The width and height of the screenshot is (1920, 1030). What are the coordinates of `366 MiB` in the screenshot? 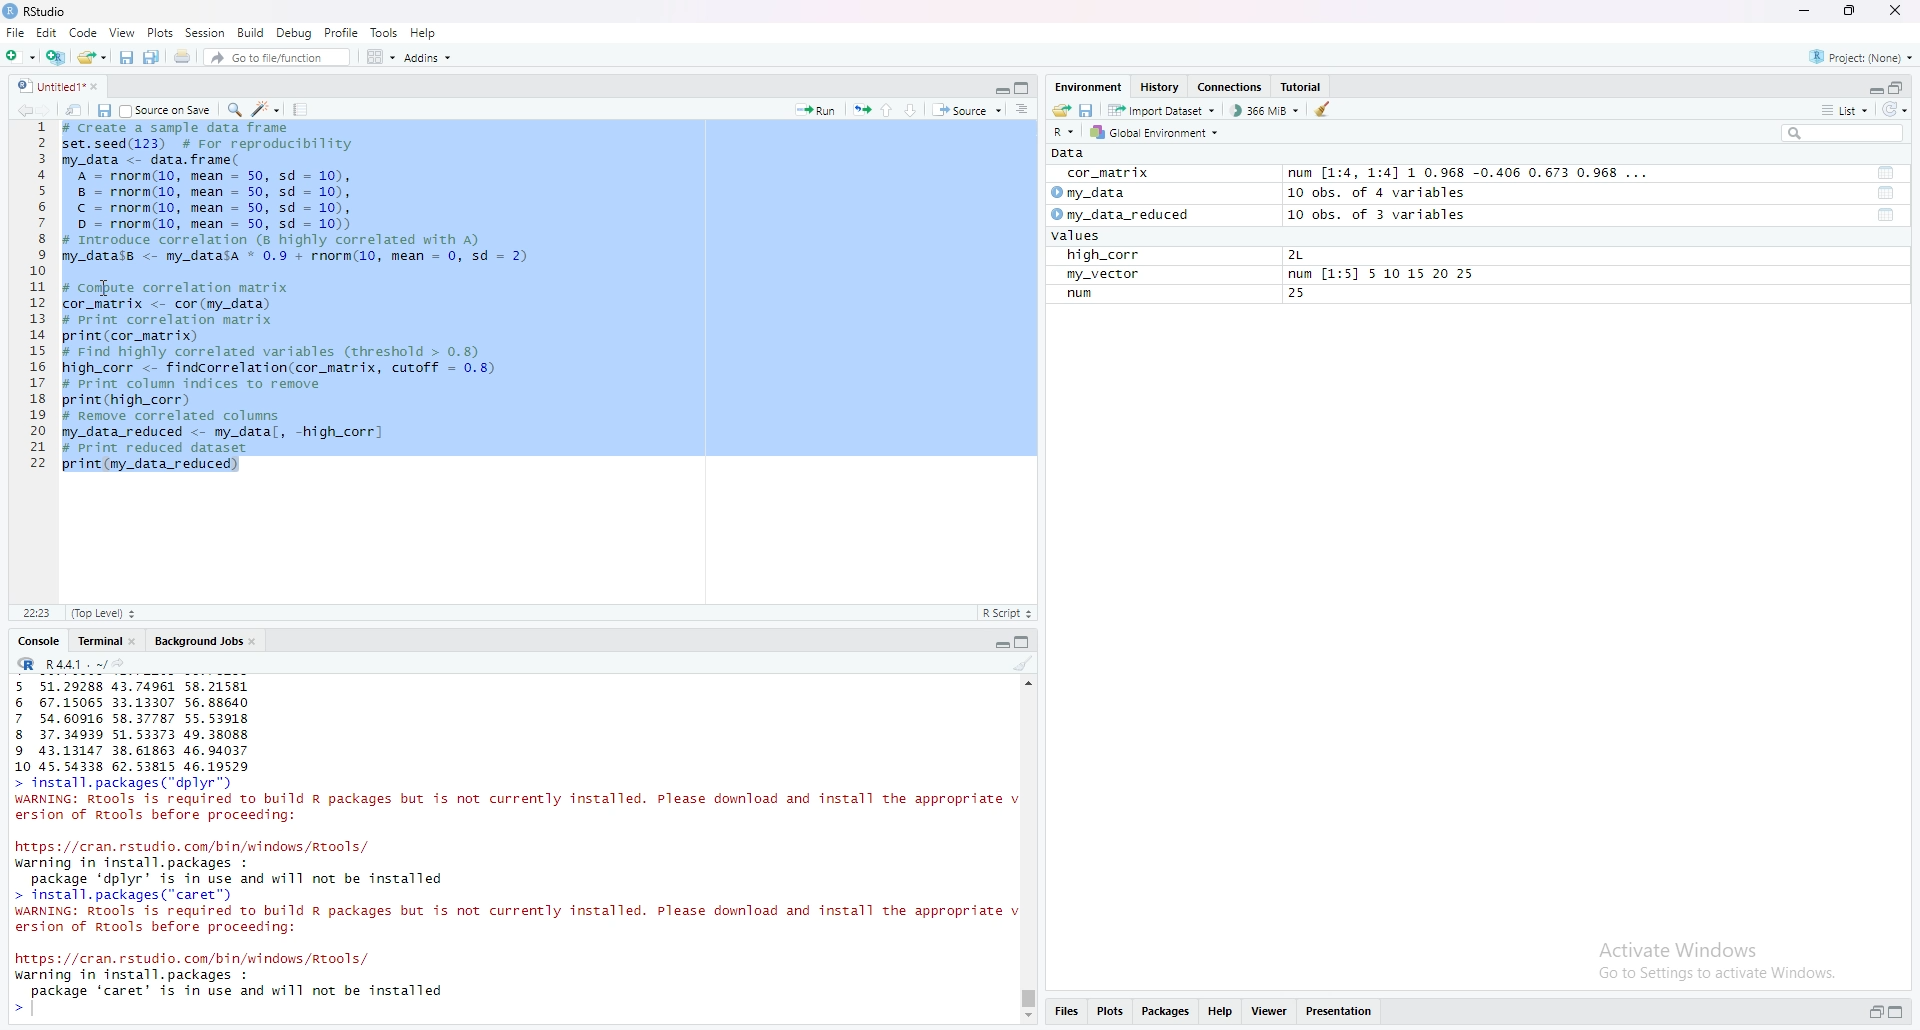 It's located at (1265, 110).